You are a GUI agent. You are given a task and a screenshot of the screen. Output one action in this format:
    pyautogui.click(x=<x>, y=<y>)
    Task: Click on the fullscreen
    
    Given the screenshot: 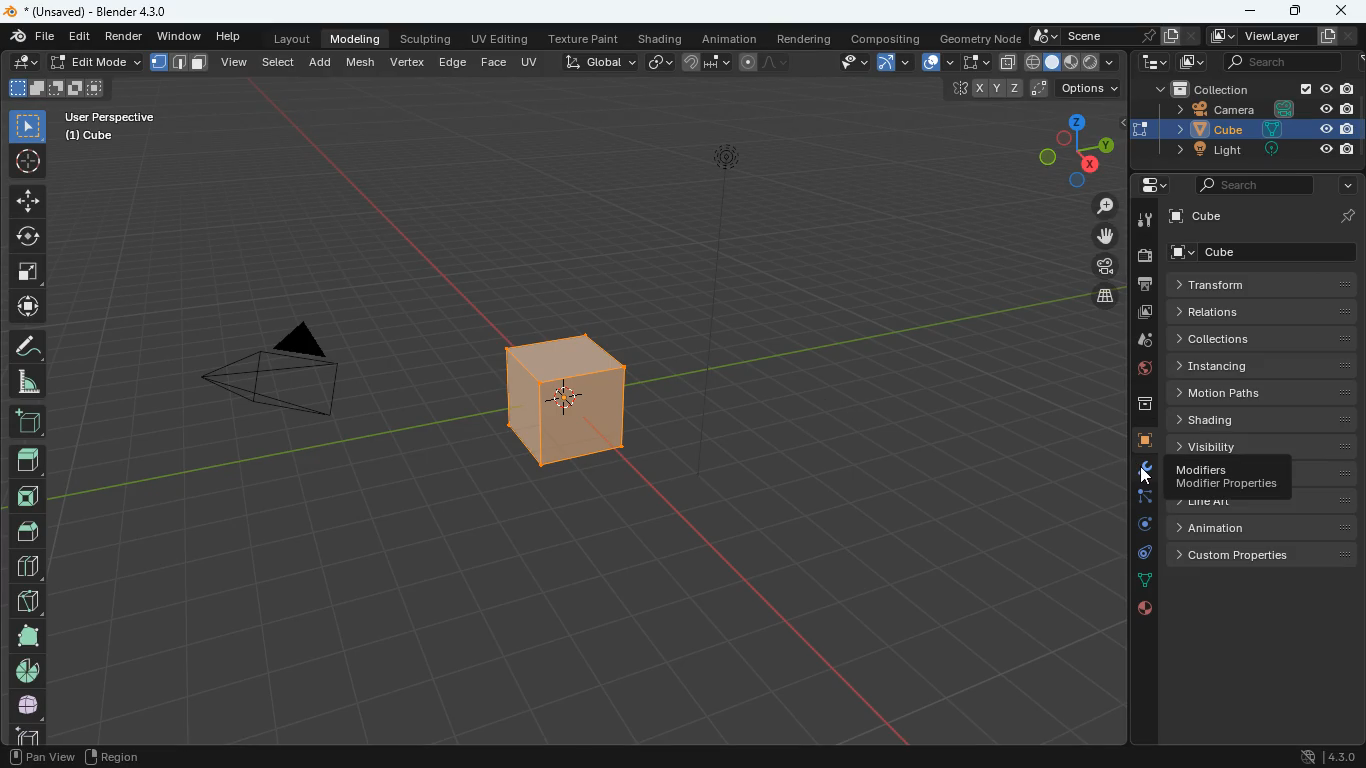 What is the action you would take?
    pyautogui.click(x=29, y=269)
    